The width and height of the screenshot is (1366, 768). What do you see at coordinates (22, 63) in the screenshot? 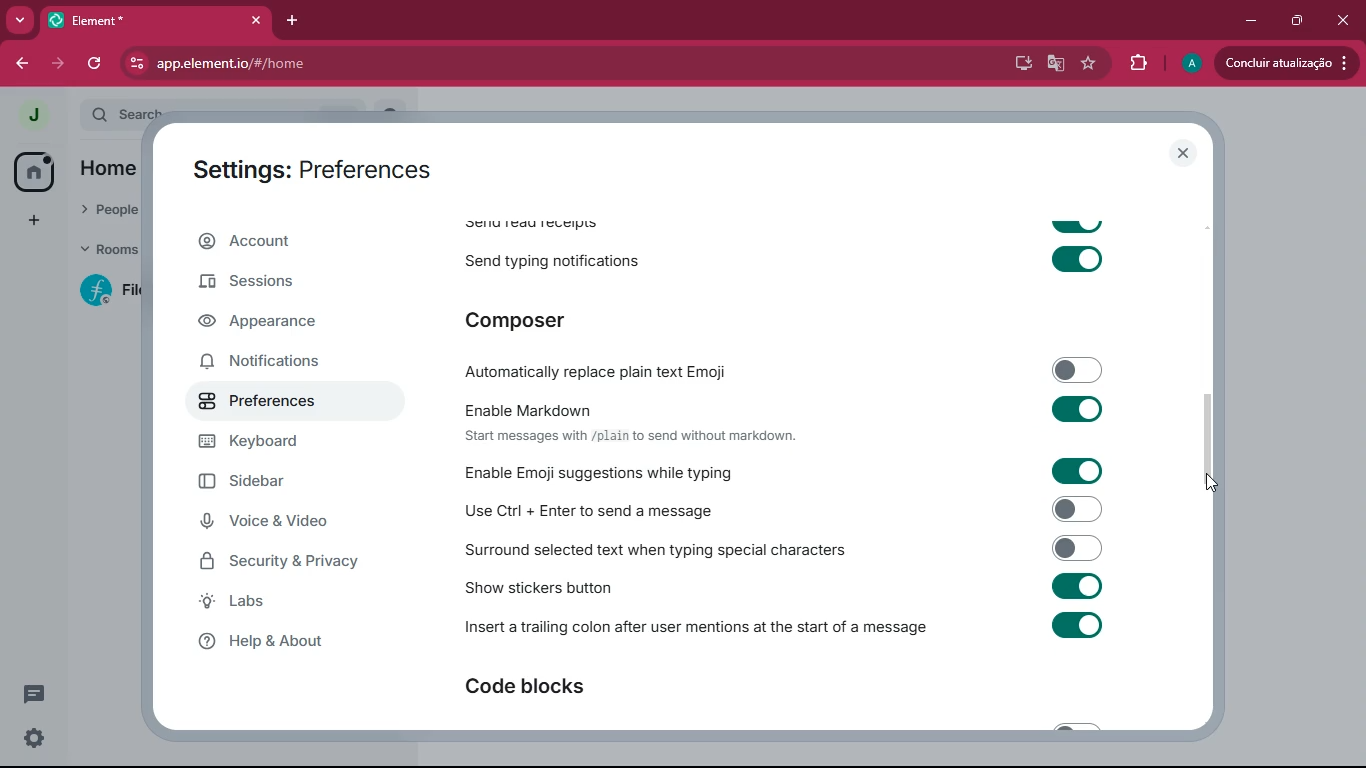
I see `back` at bounding box center [22, 63].